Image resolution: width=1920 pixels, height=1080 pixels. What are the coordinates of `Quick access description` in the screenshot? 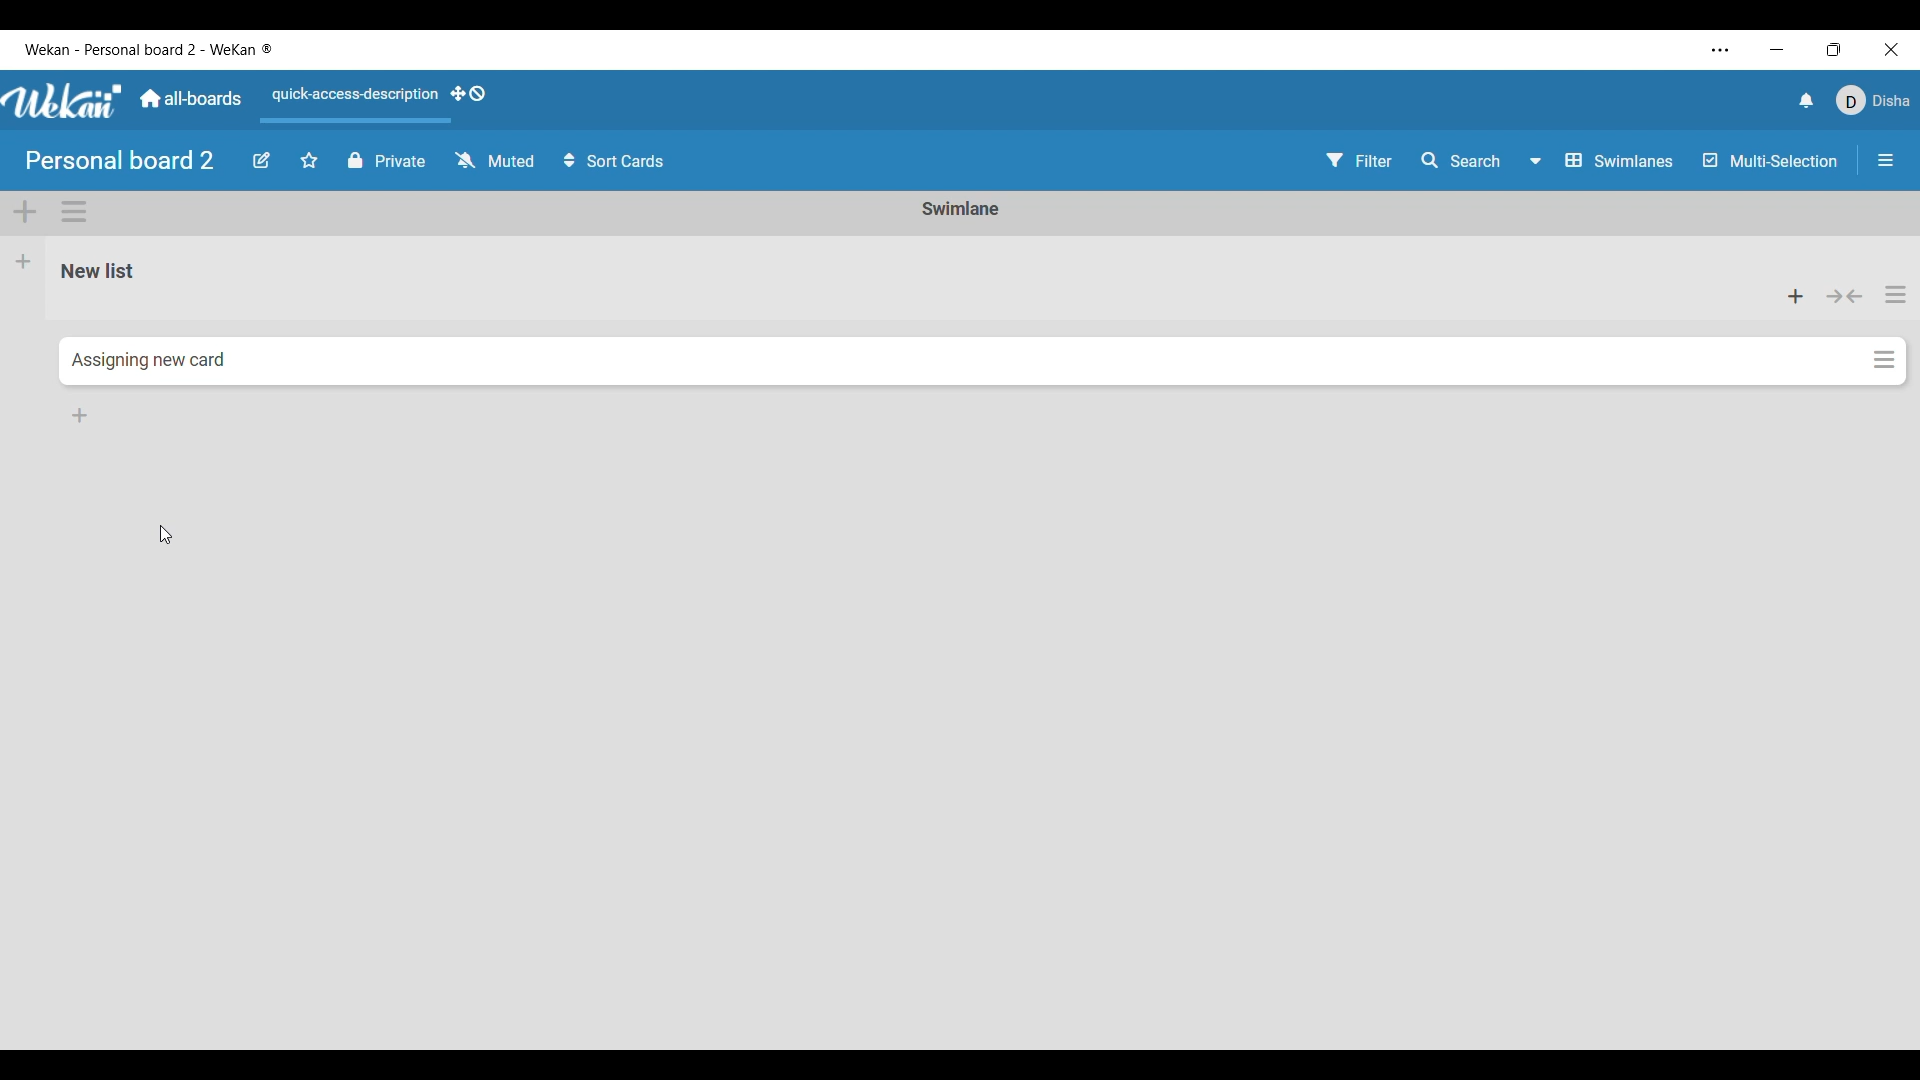 It's located at (351, 103).